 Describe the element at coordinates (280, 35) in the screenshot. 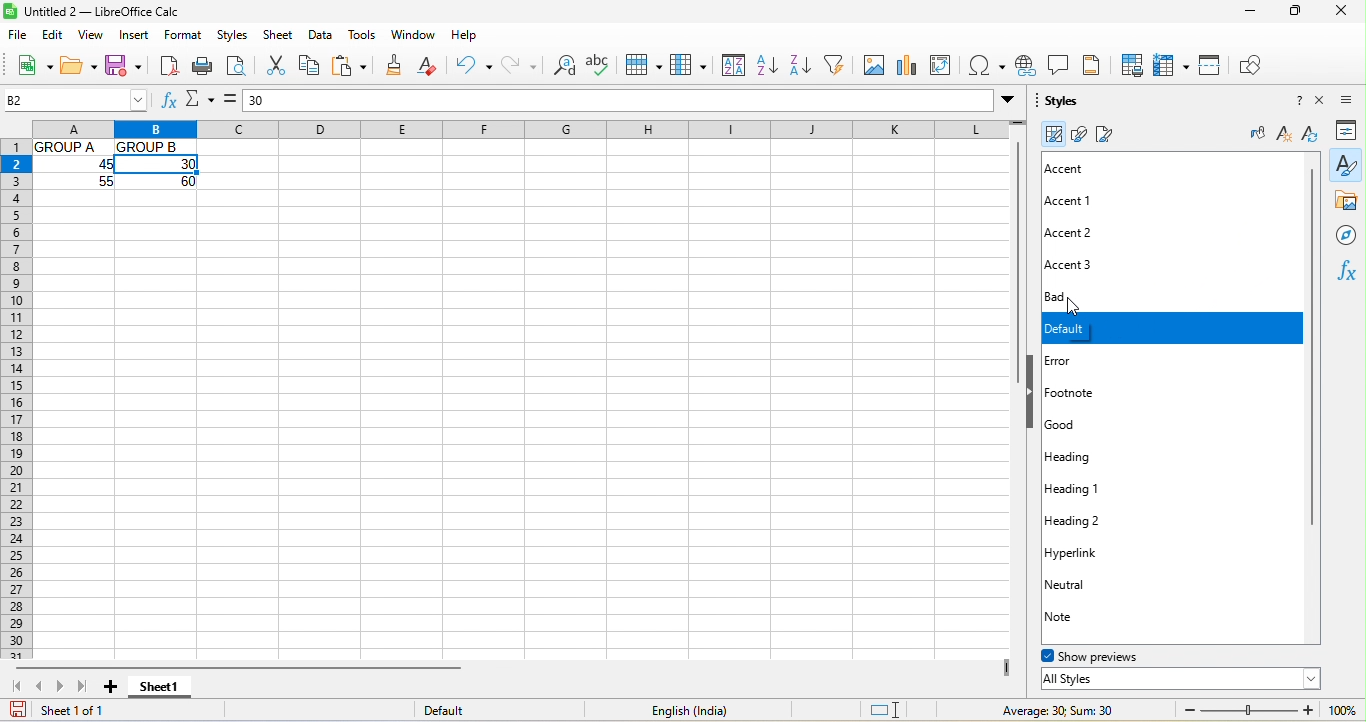

I see `sheet` at that location.